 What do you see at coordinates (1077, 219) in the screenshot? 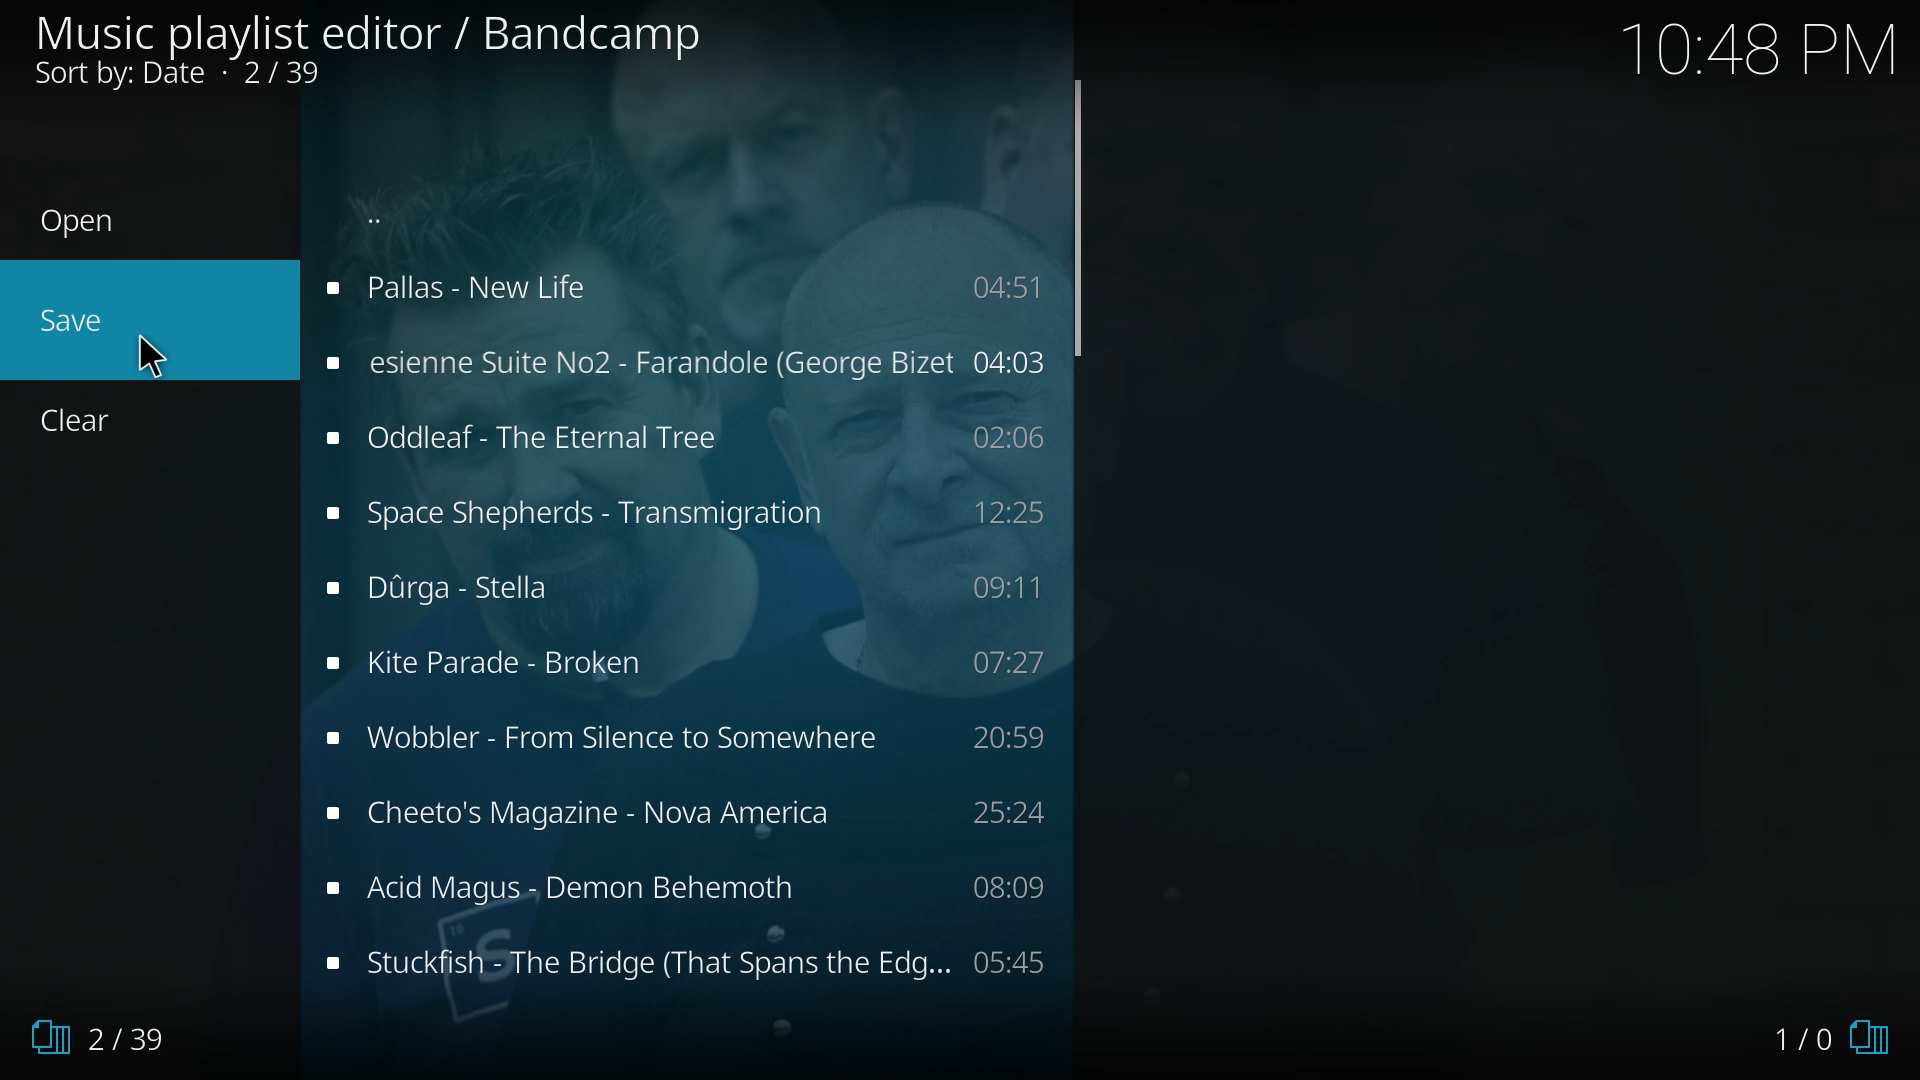
I see `scroll bar` at bounding box center [1077, 219].